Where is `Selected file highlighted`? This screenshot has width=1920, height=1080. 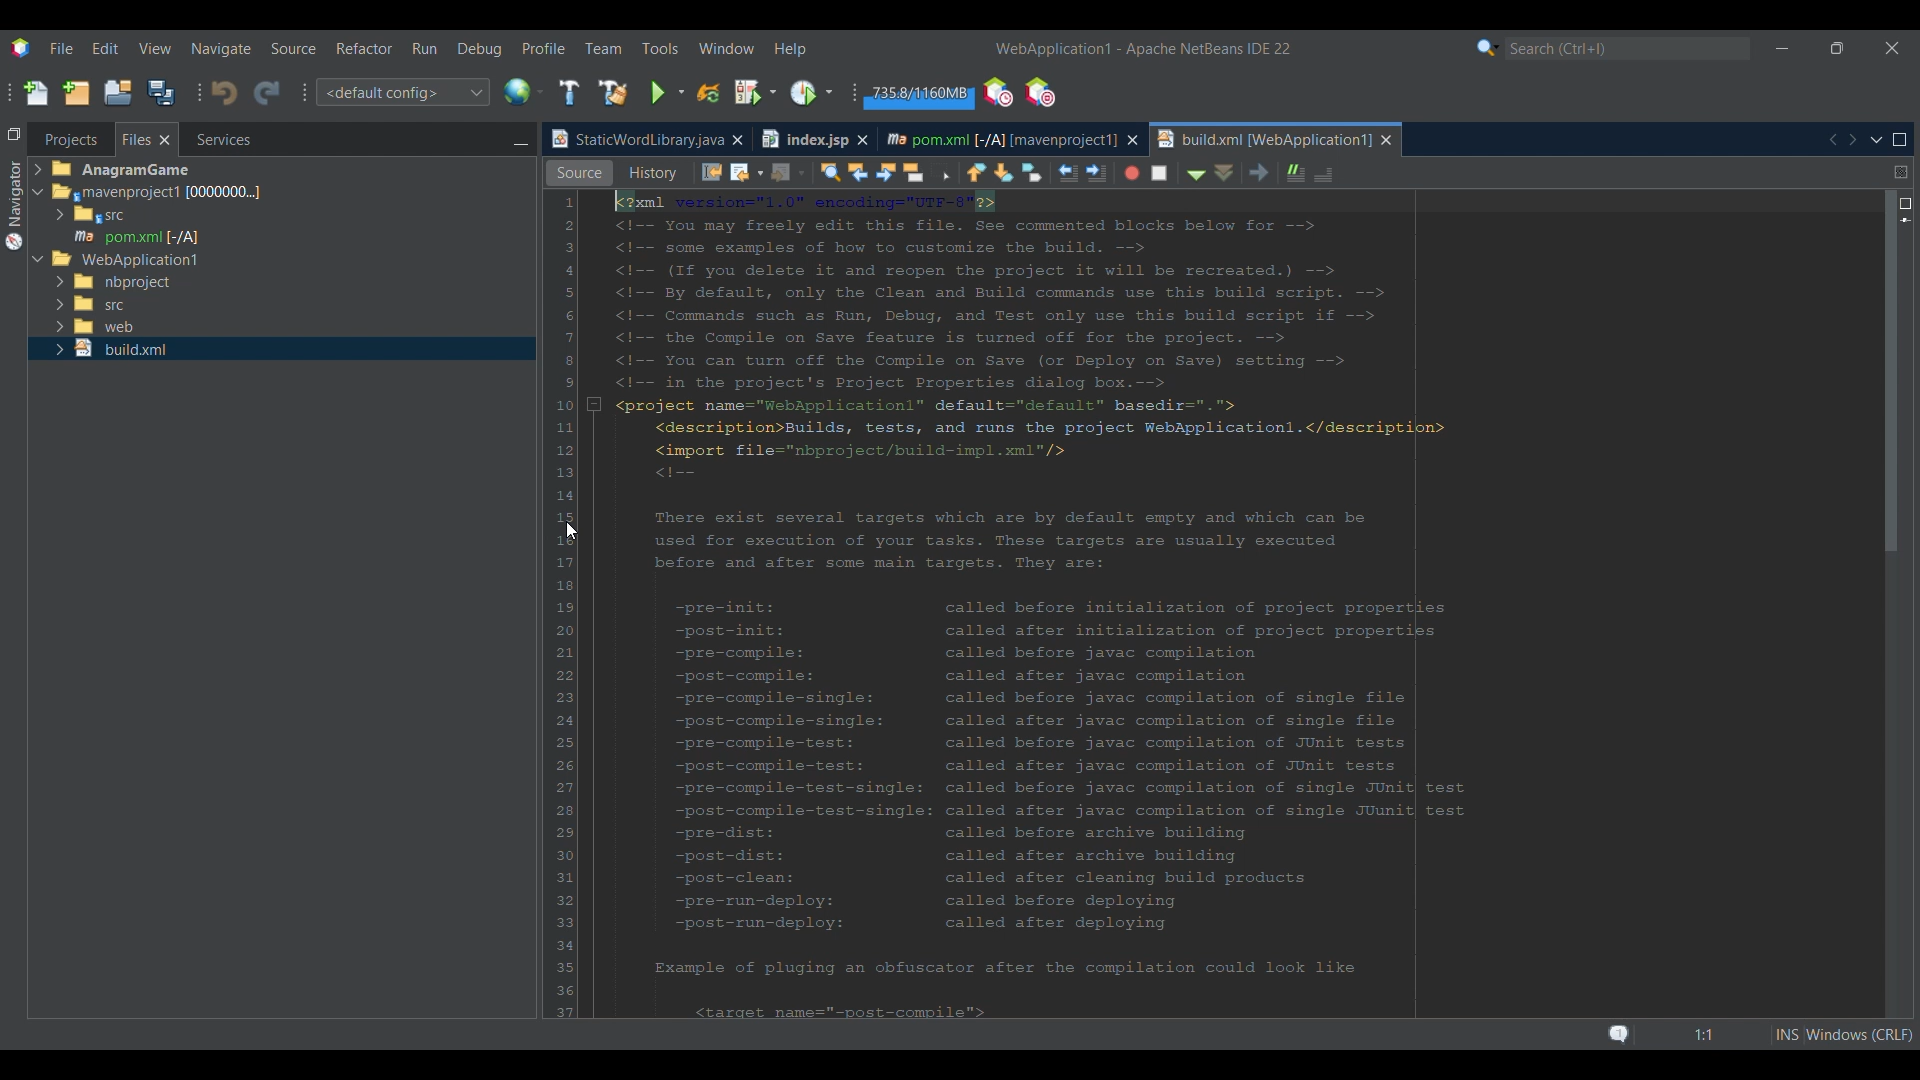
Selected file highlighted is located at coordinates (282, 236).